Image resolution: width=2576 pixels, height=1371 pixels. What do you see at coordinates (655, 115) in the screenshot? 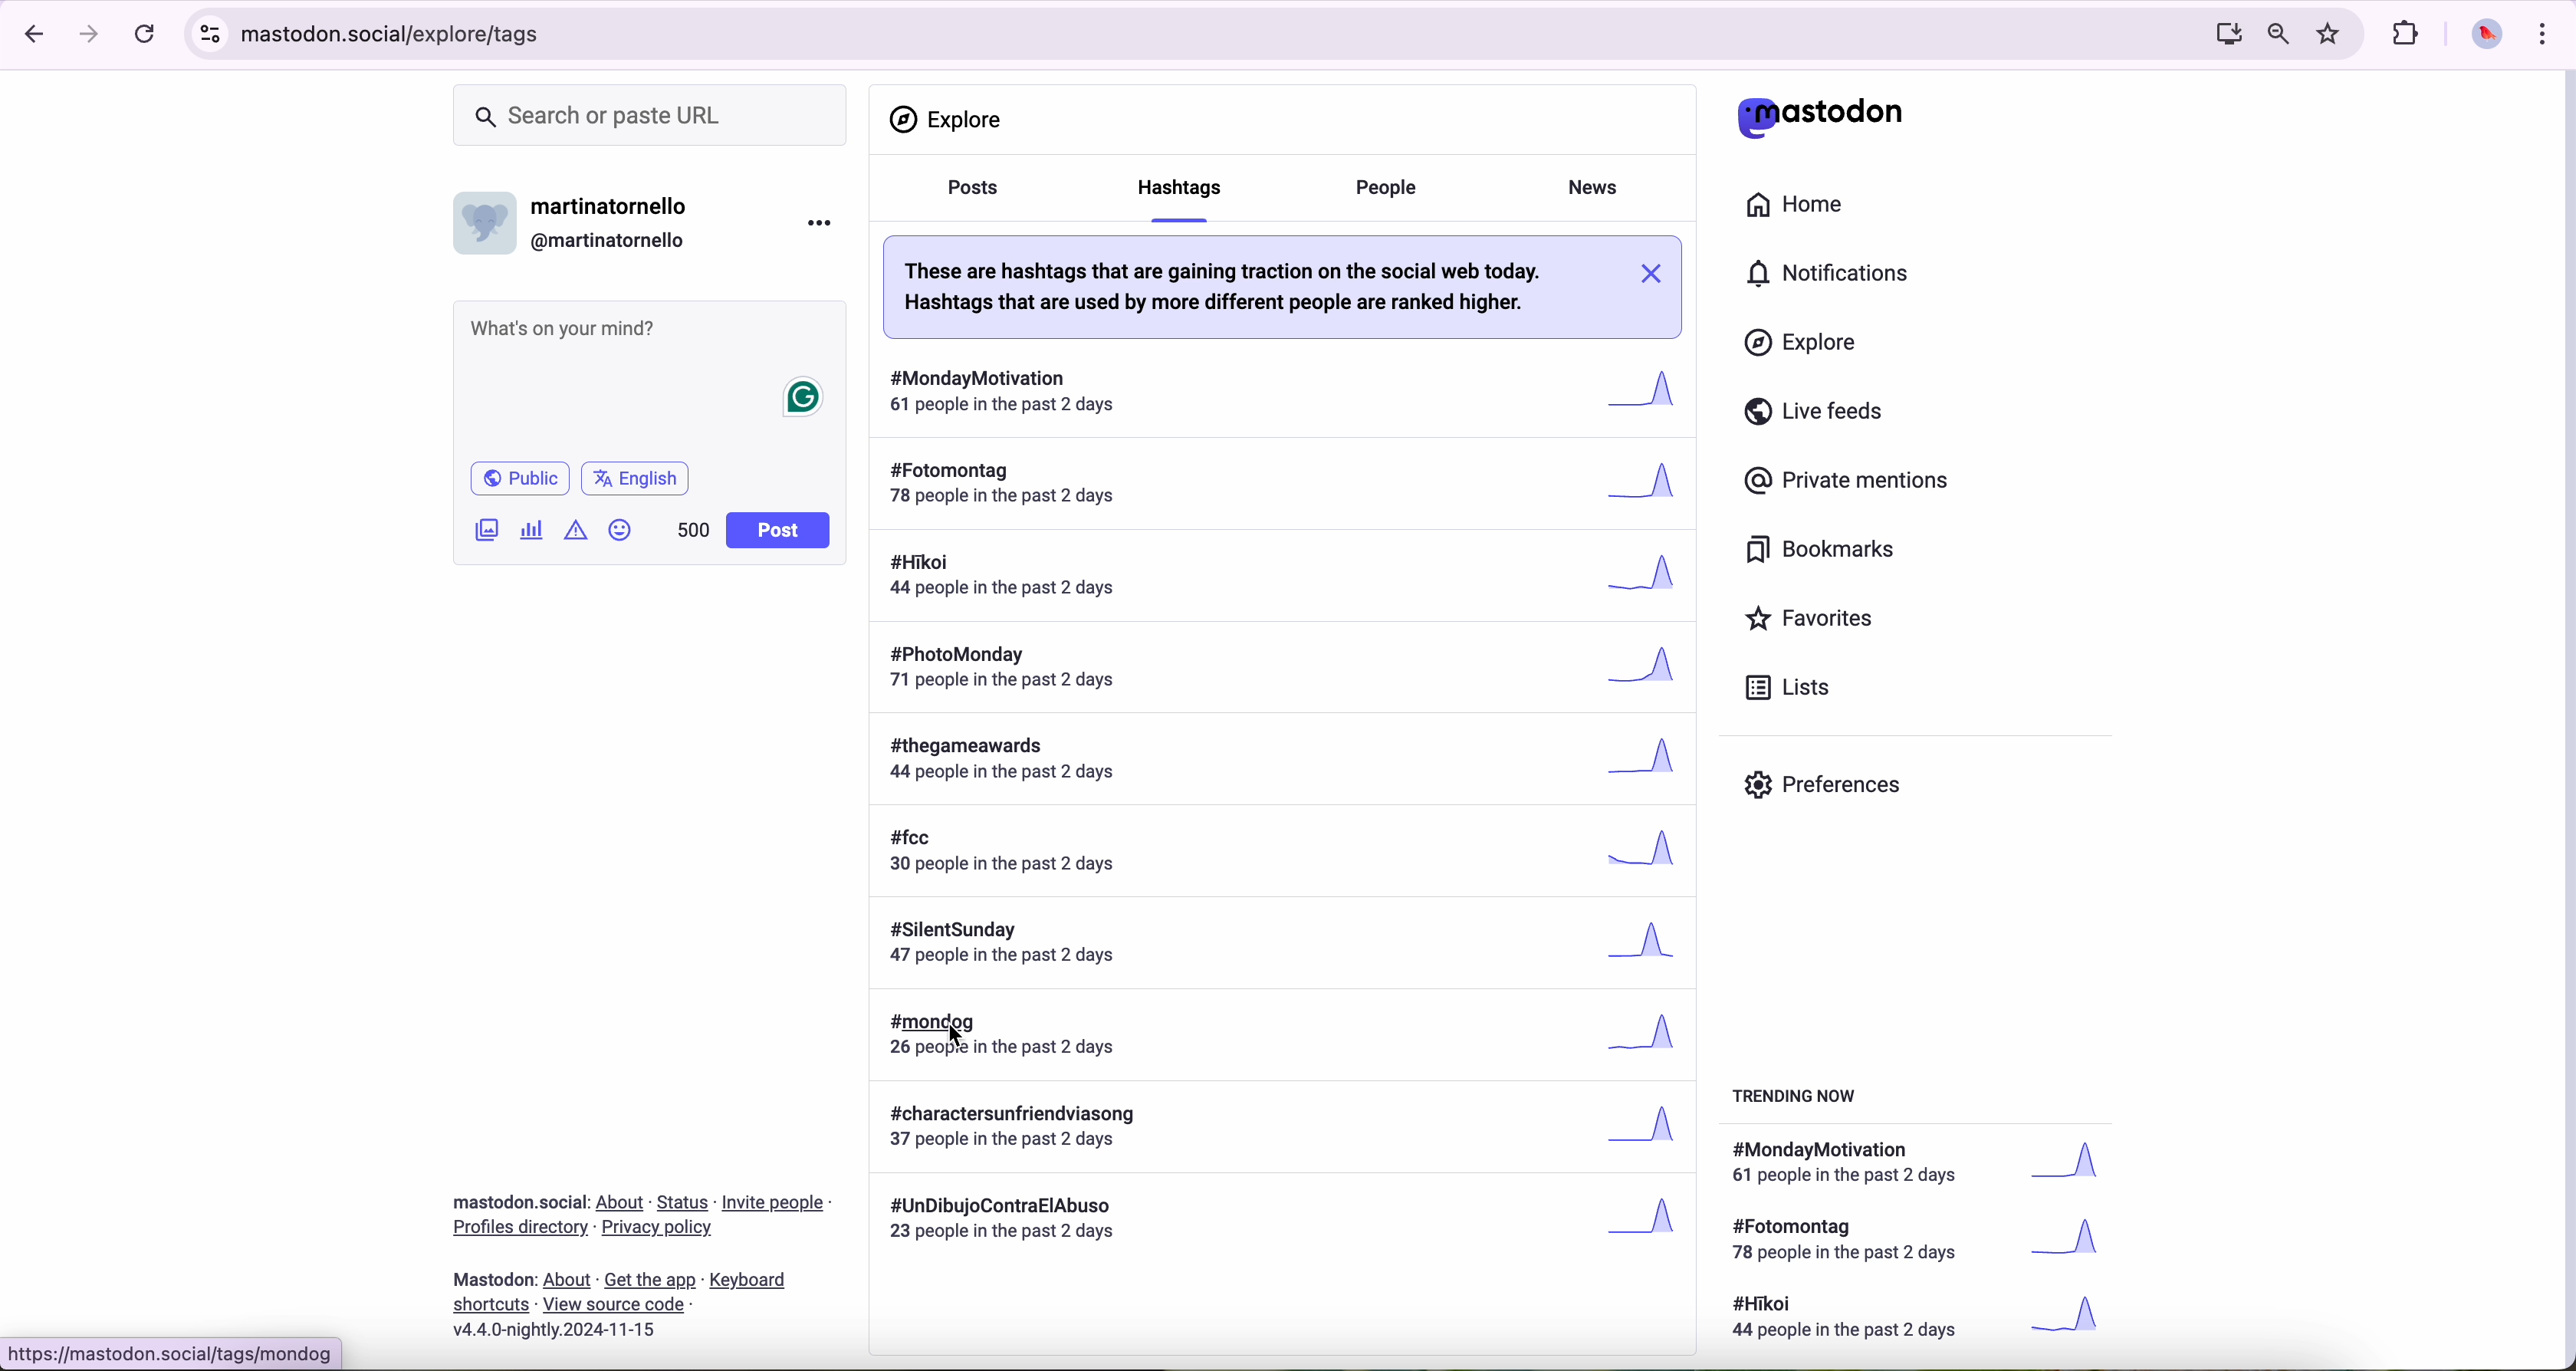
I see `search bar` at bounding box center [655, 115].